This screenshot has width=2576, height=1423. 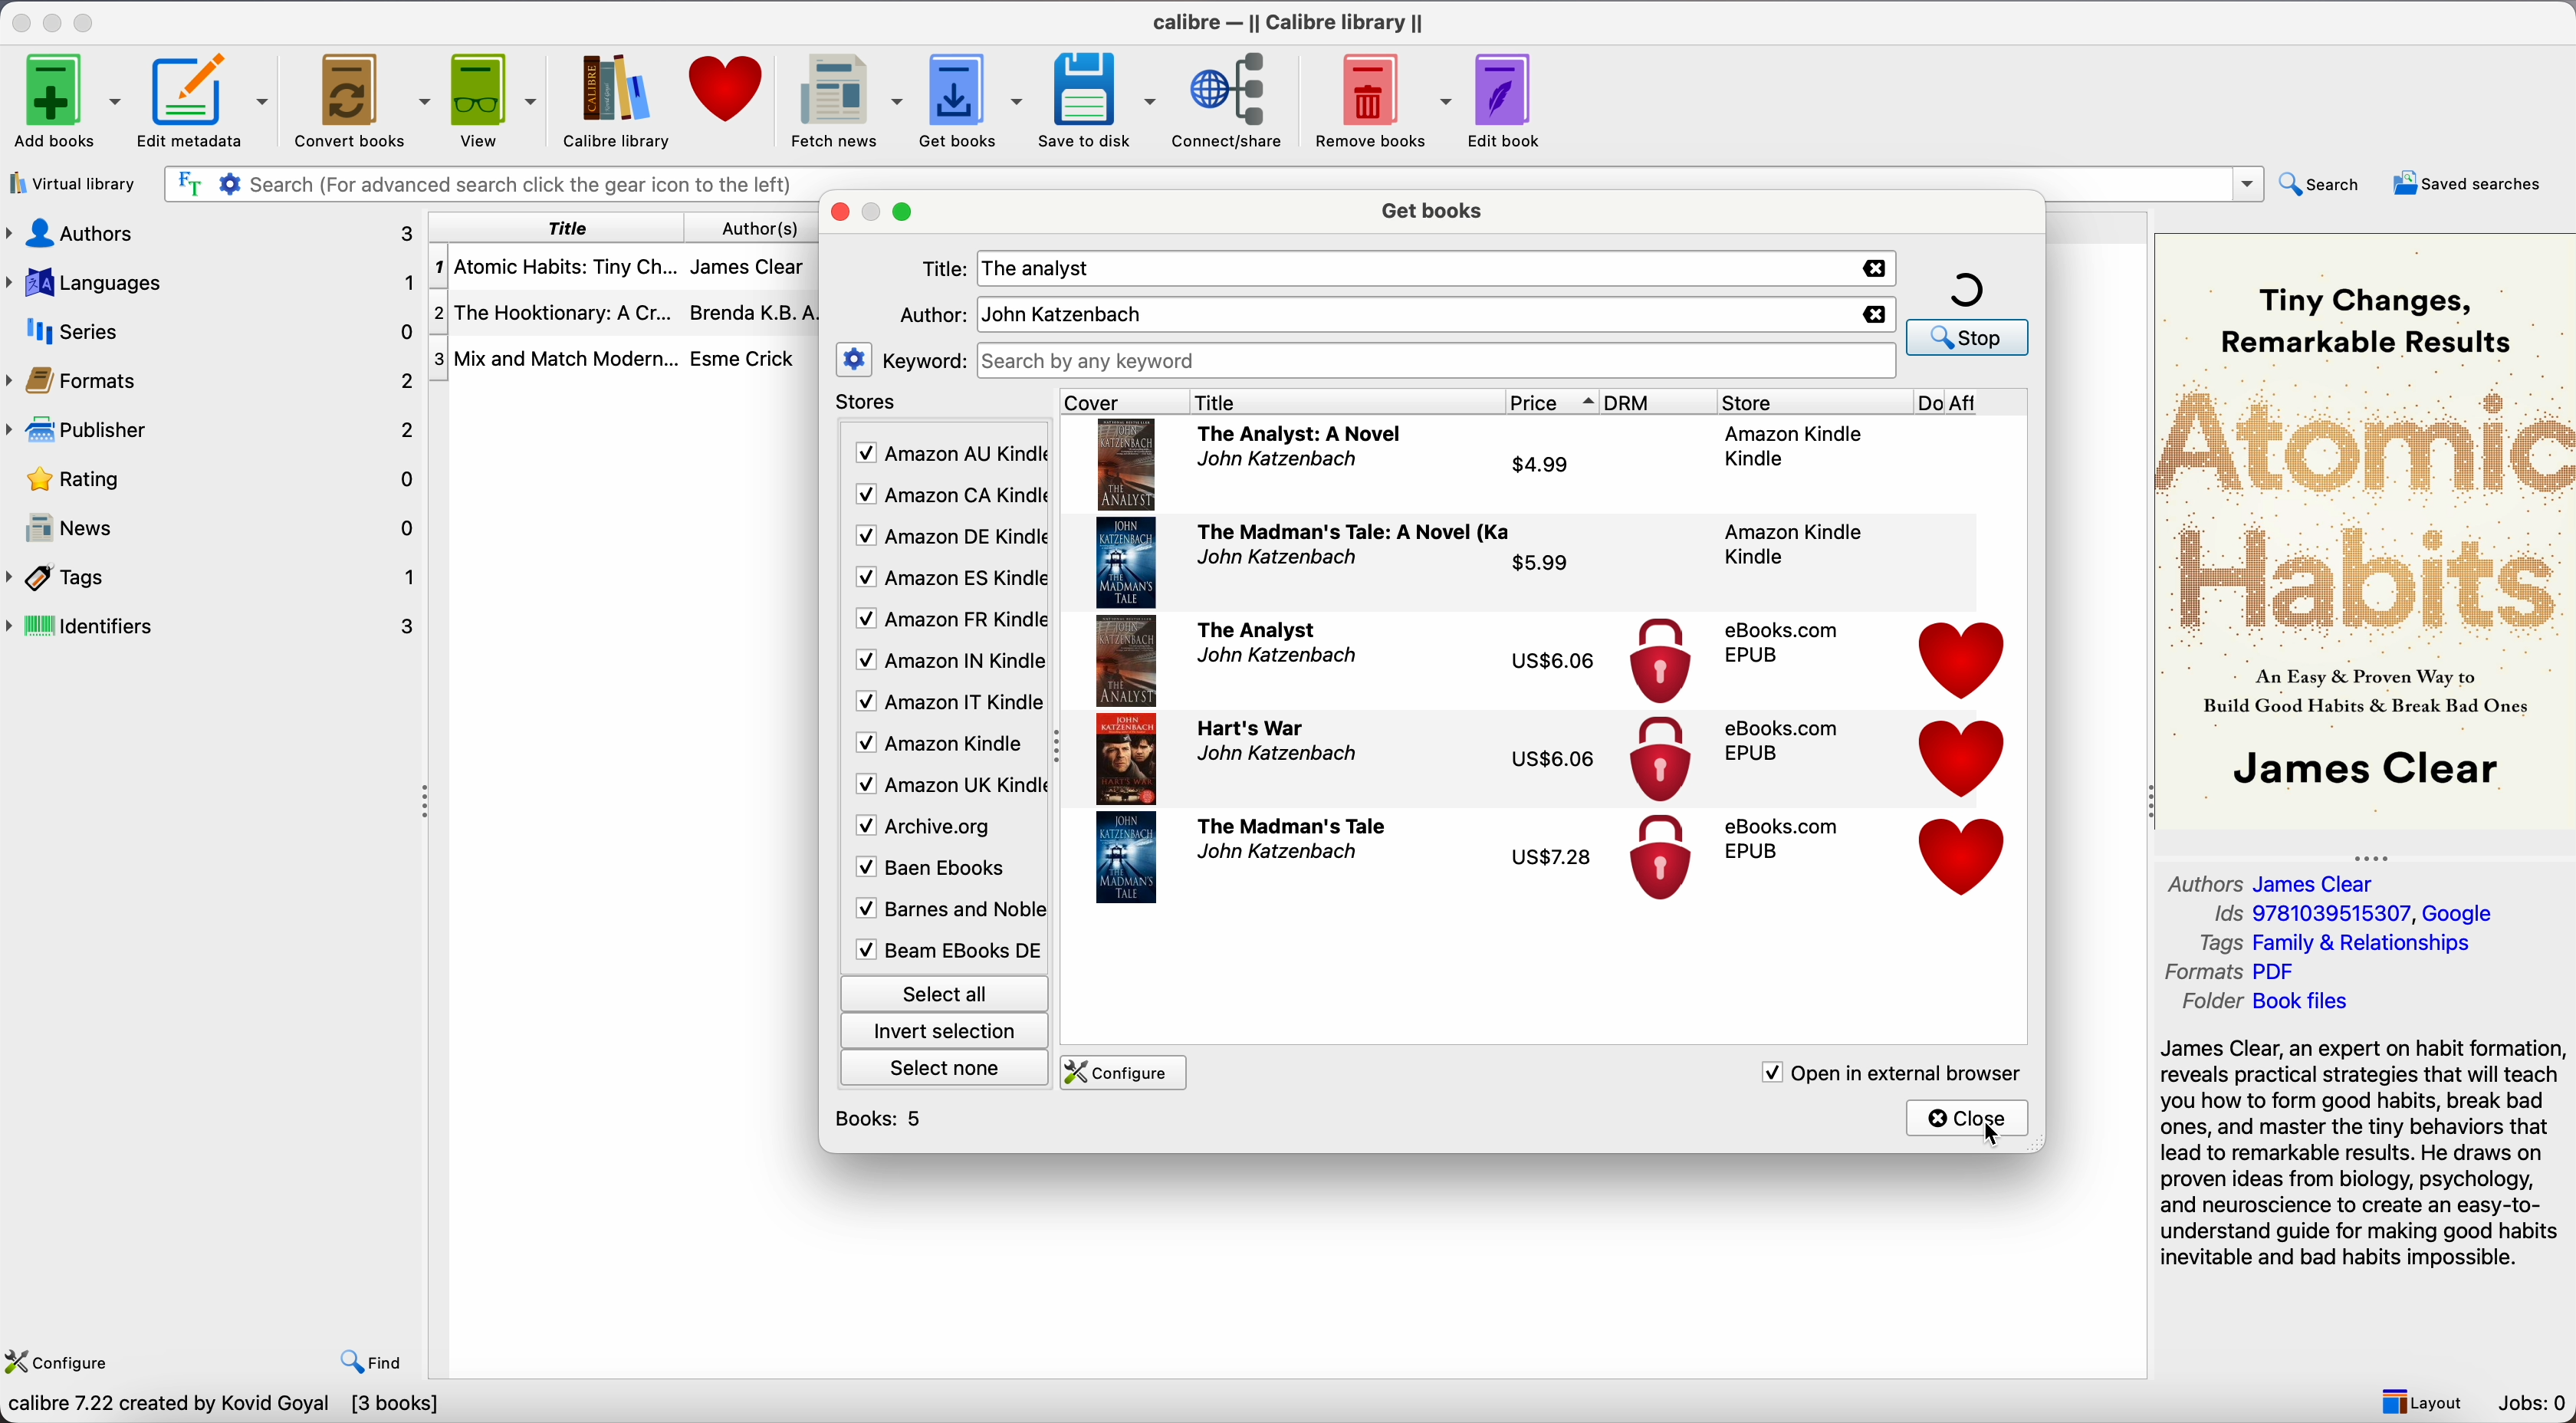 What do you see at coordinates (567, 228) in the screenshot?
I see `title` at bounding box center [567, 228].